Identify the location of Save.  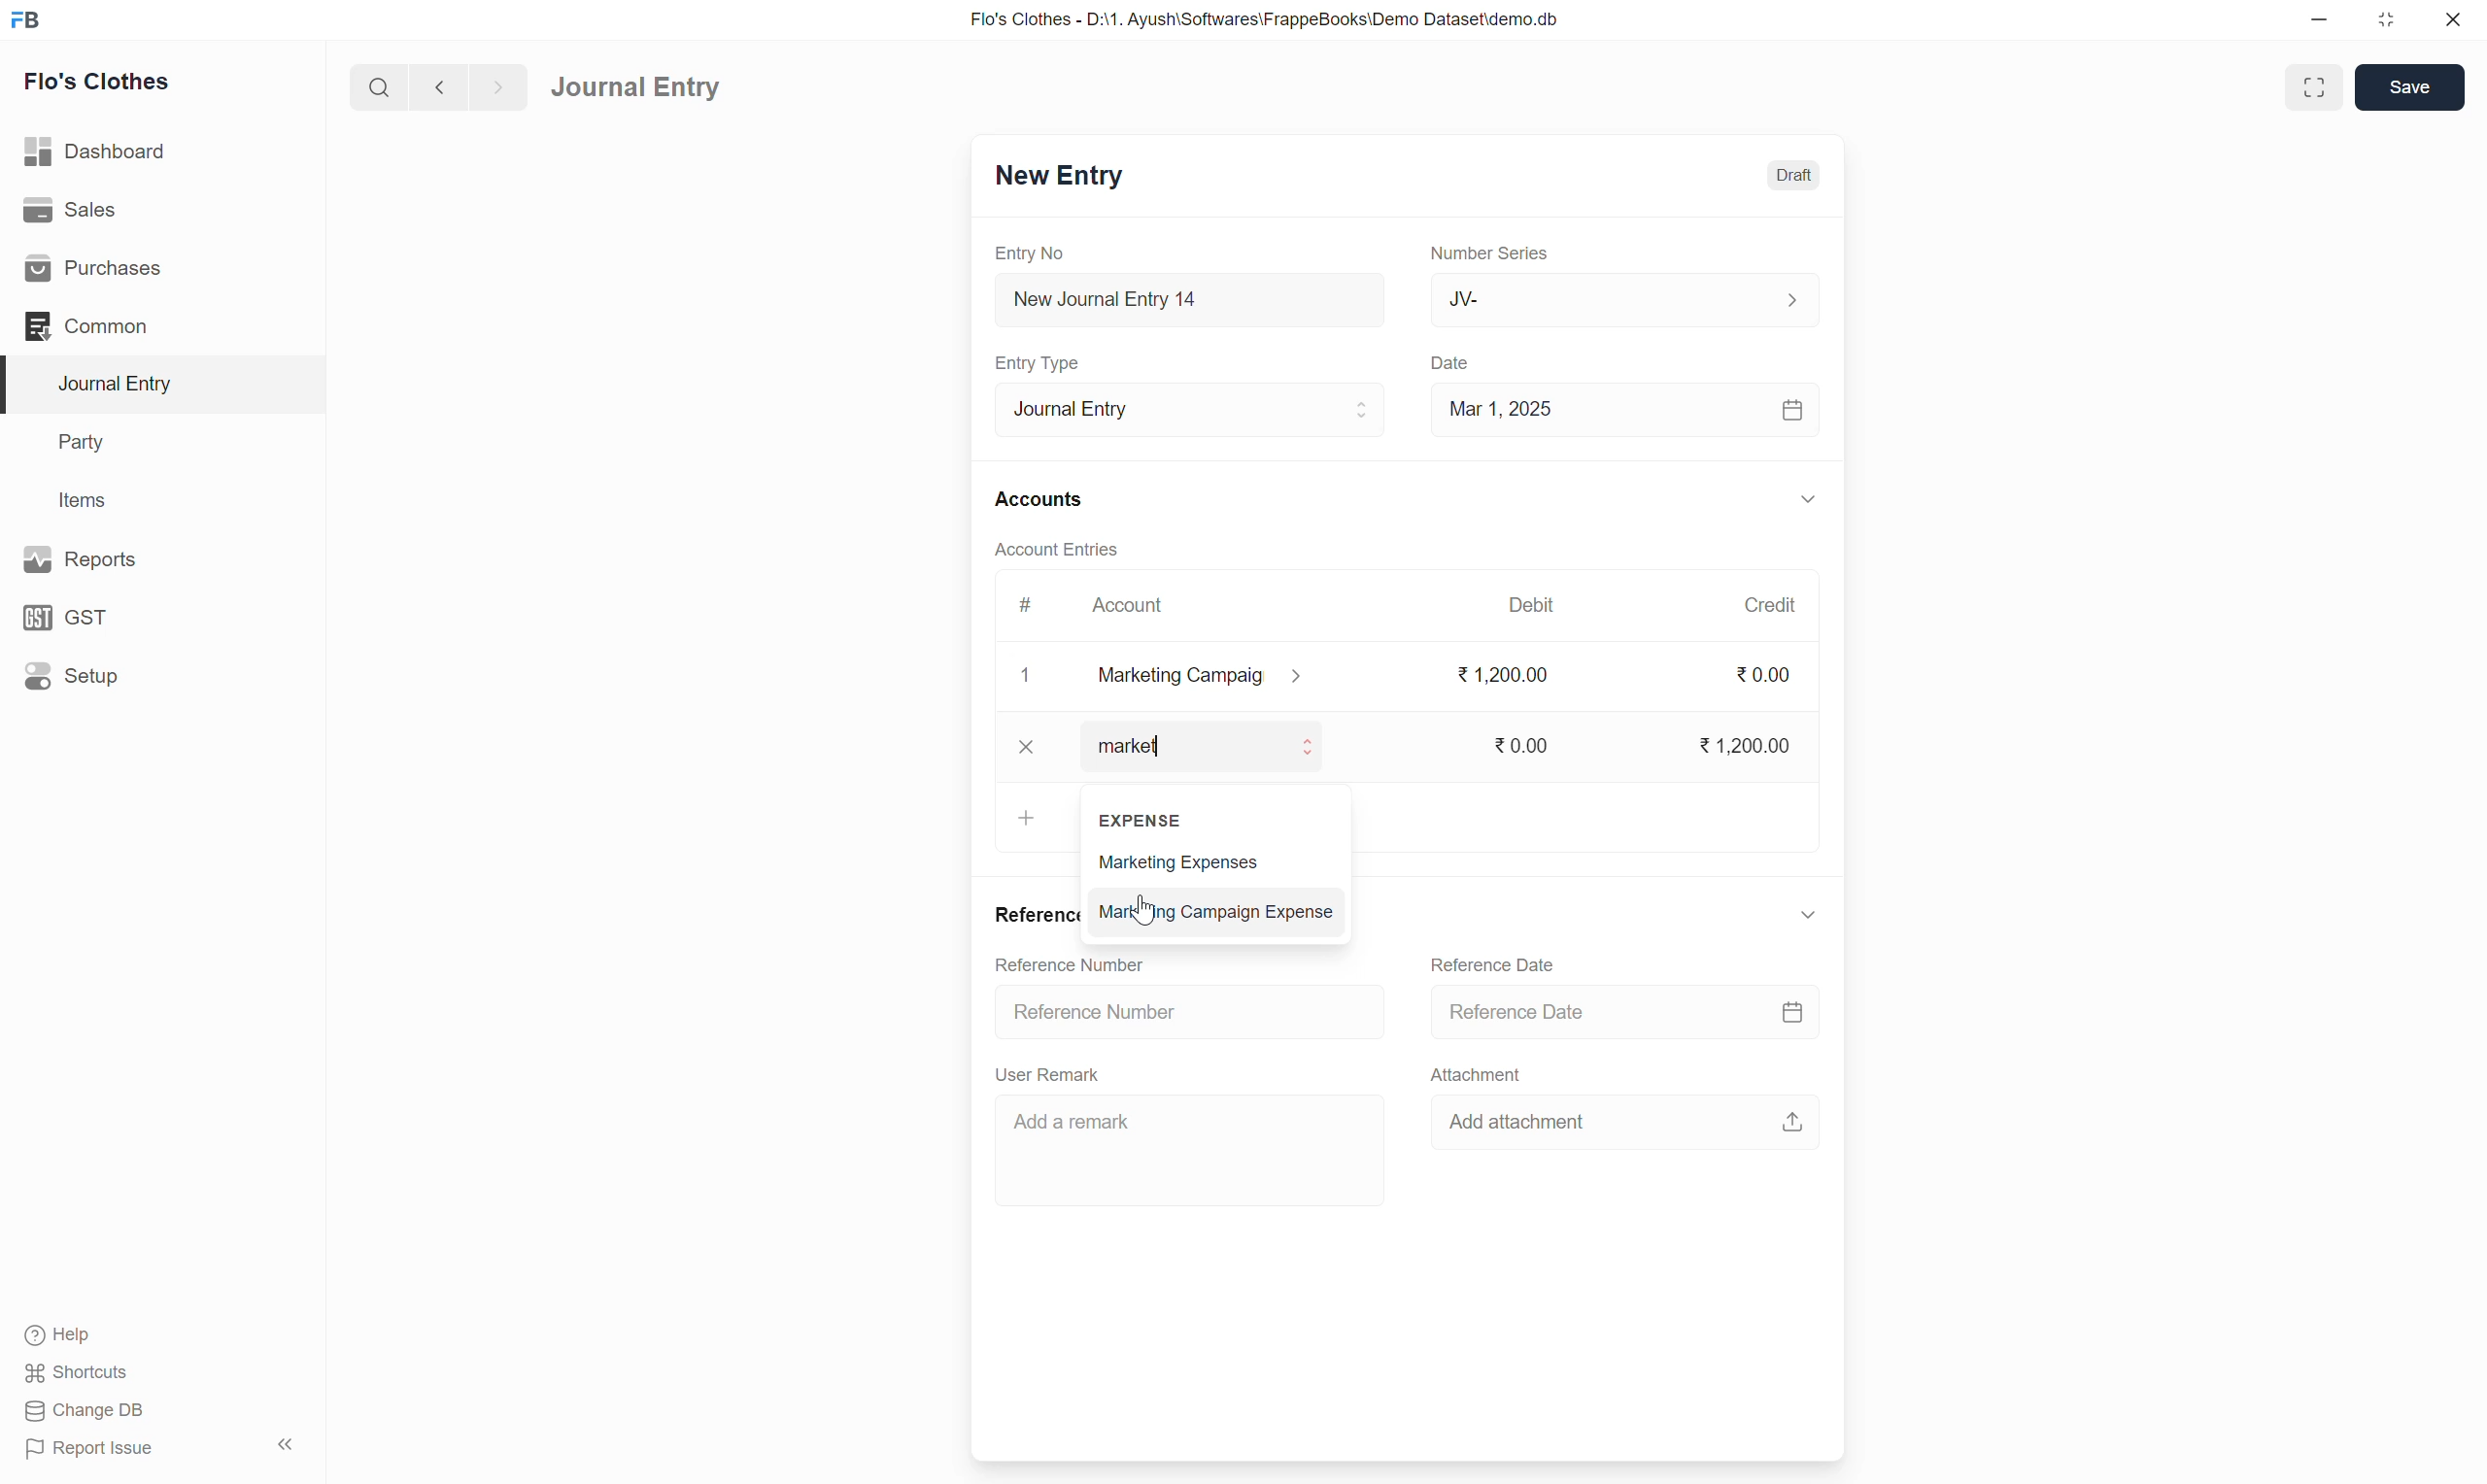
(2411, 88).